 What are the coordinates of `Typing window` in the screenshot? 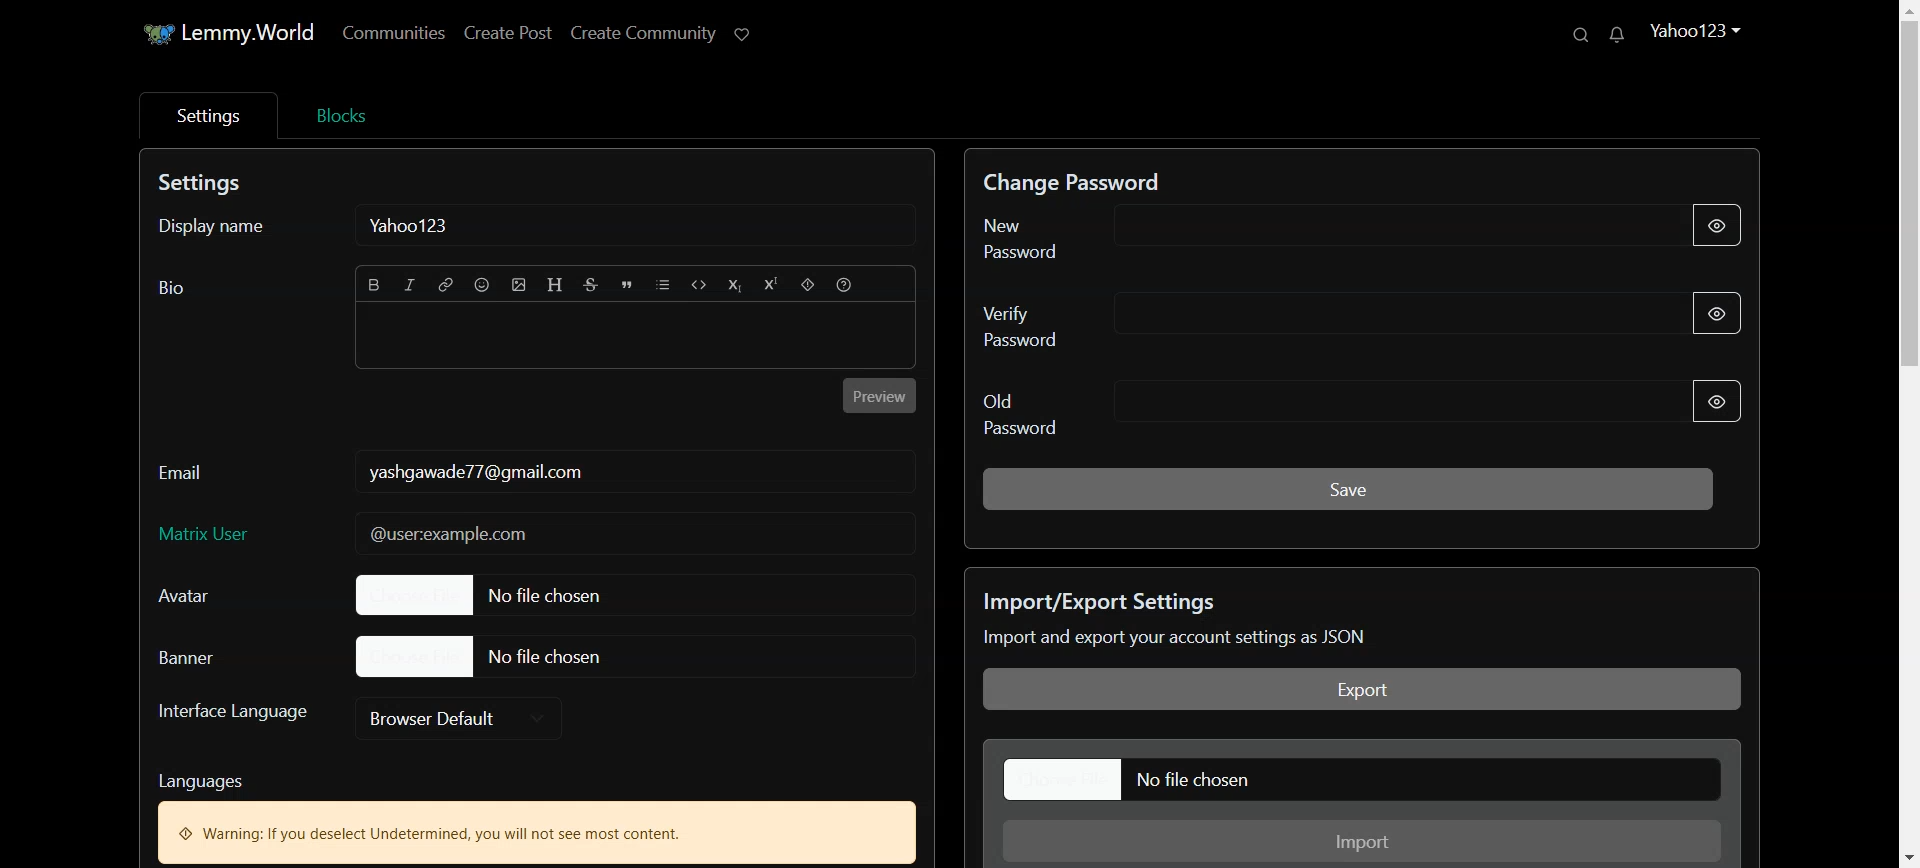 It's located at (635, 339).